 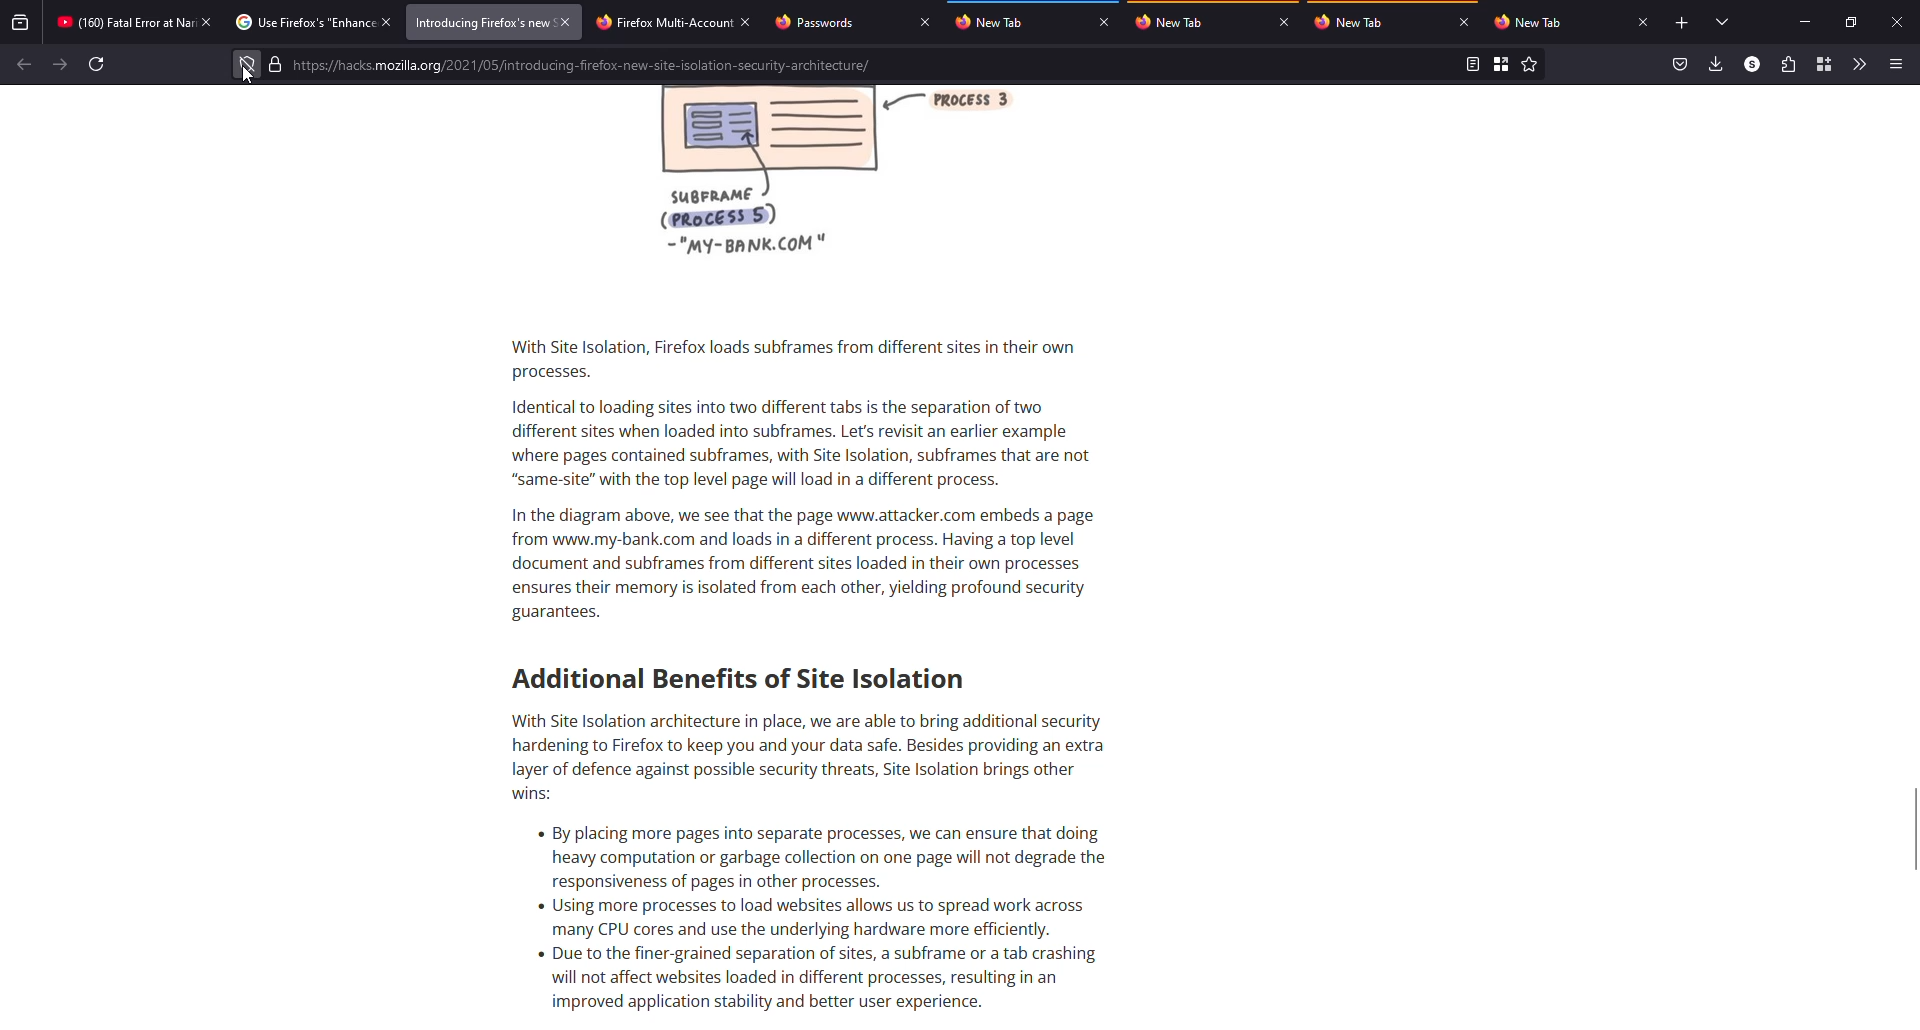 I want to click on tab, so click(x=124, y=22).